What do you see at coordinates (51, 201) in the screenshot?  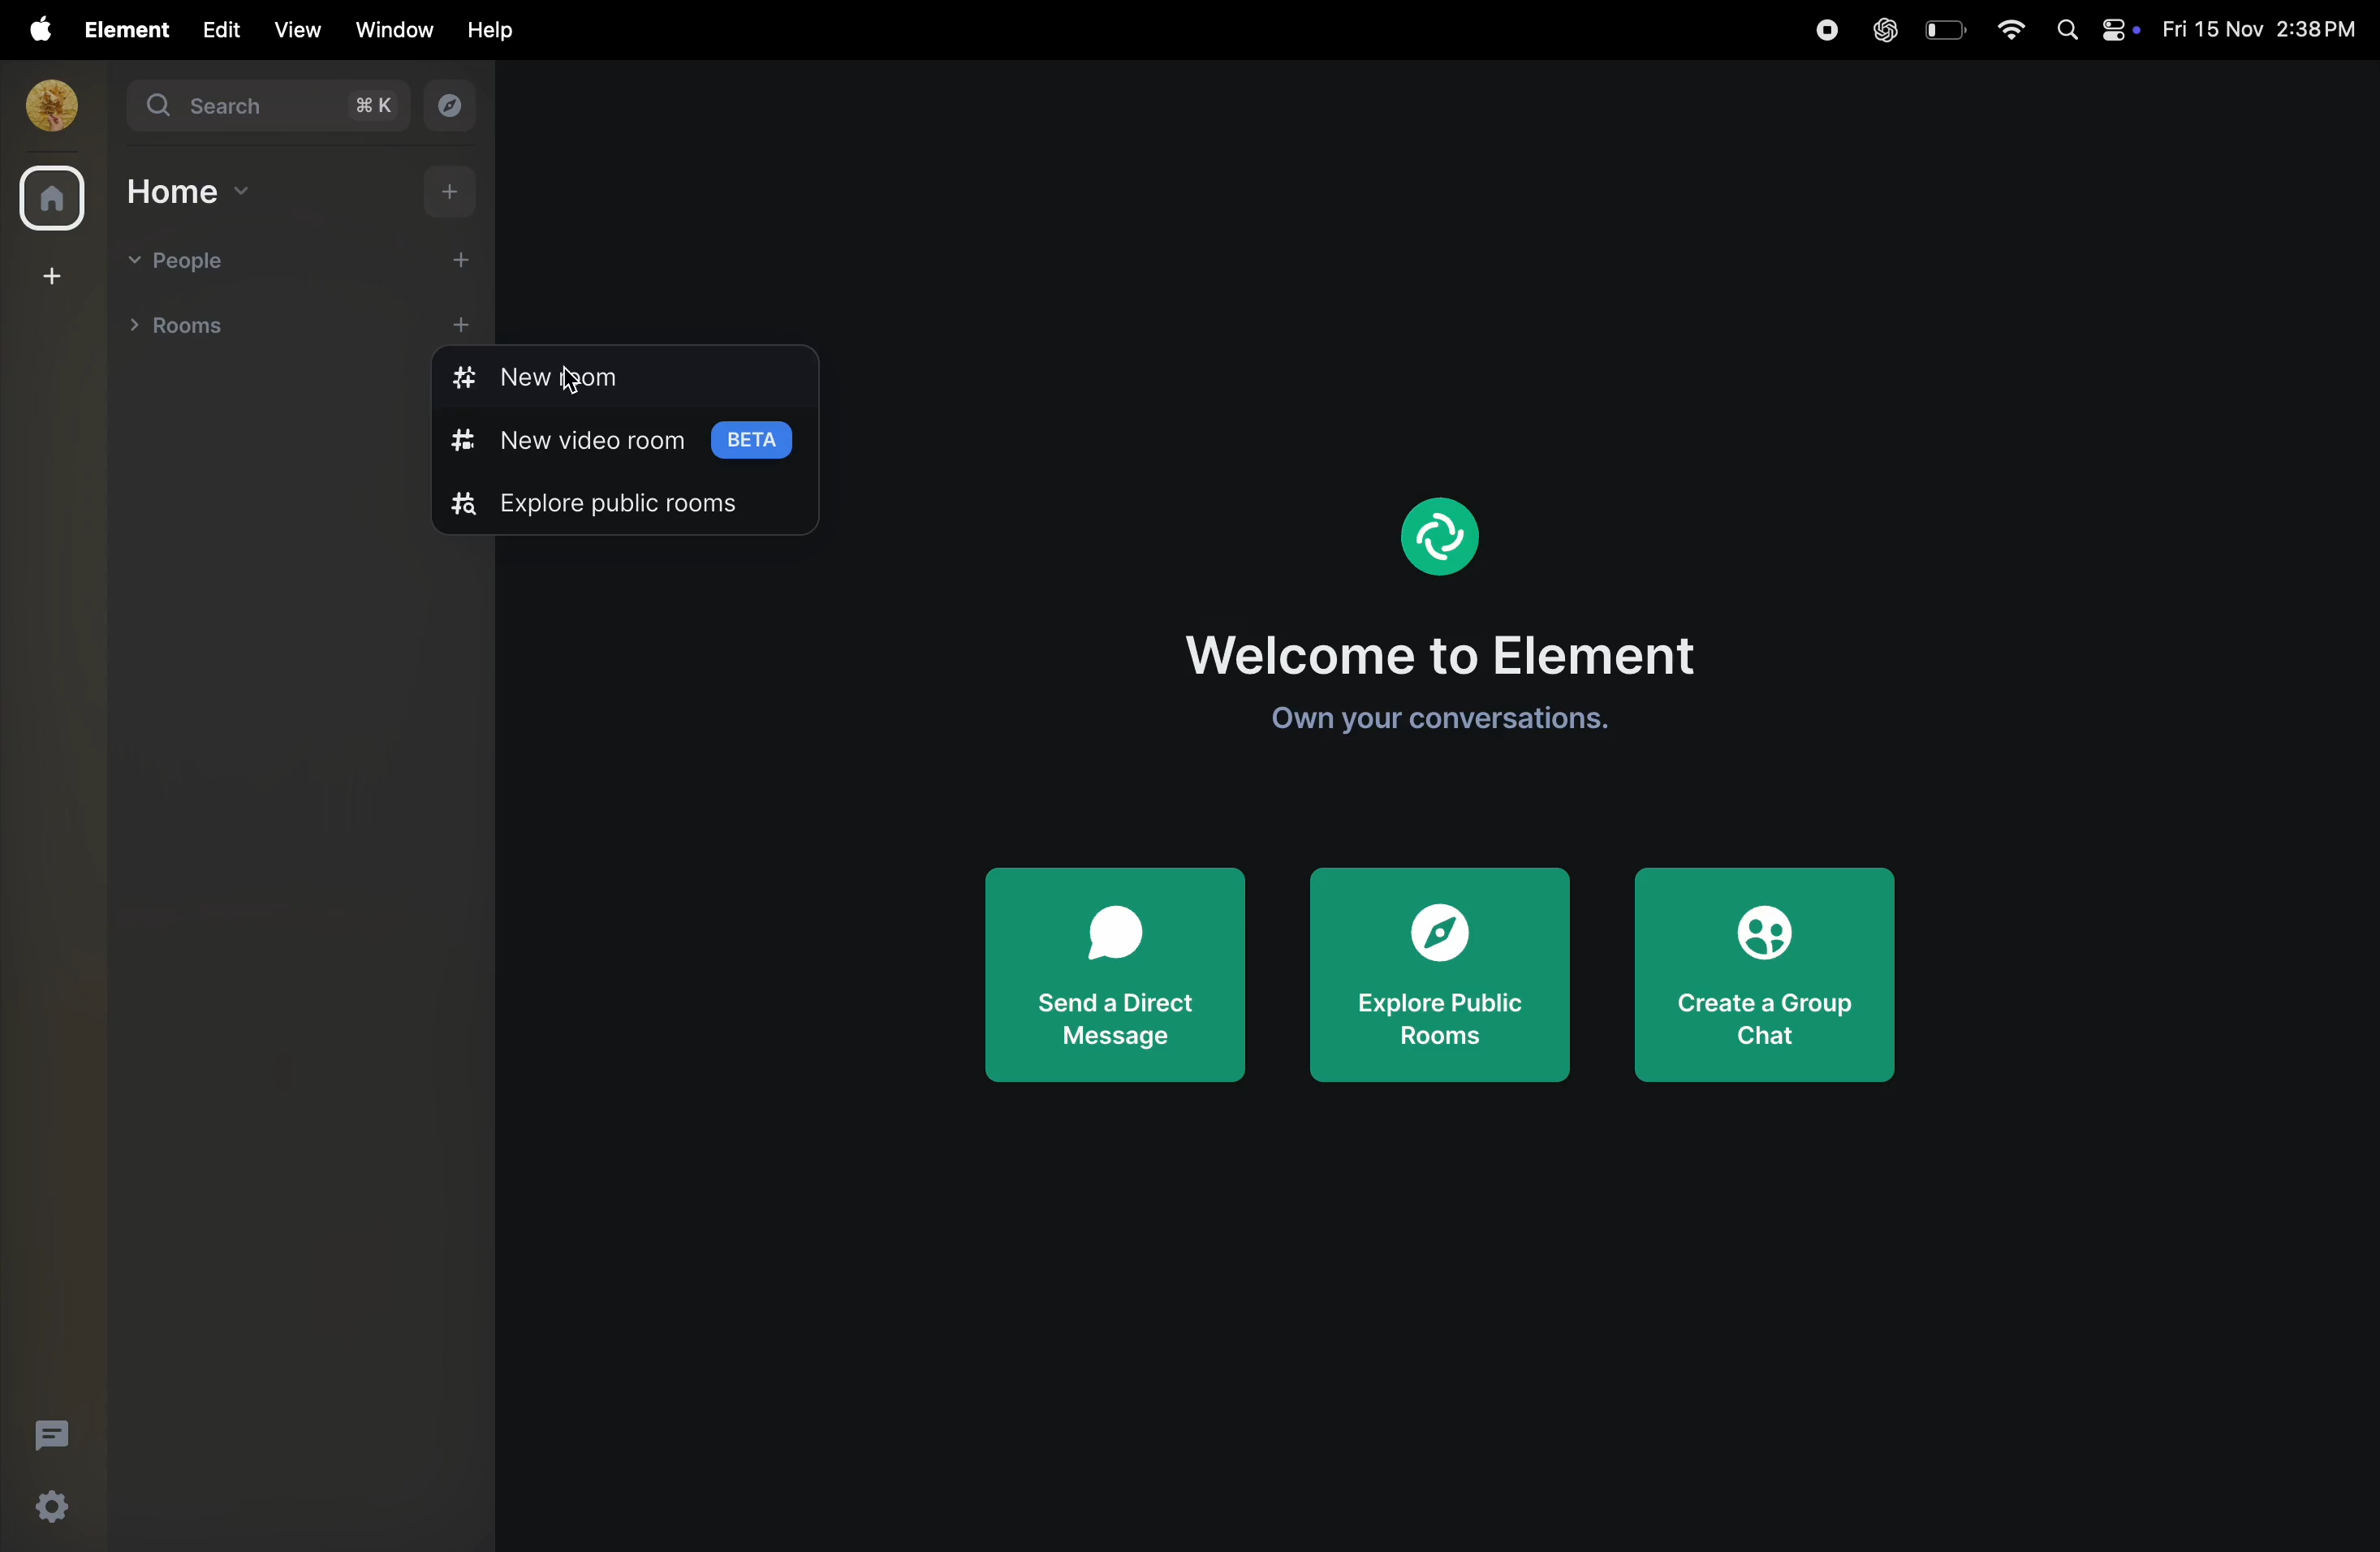 I see `home ` at bounding box center [51, 201].